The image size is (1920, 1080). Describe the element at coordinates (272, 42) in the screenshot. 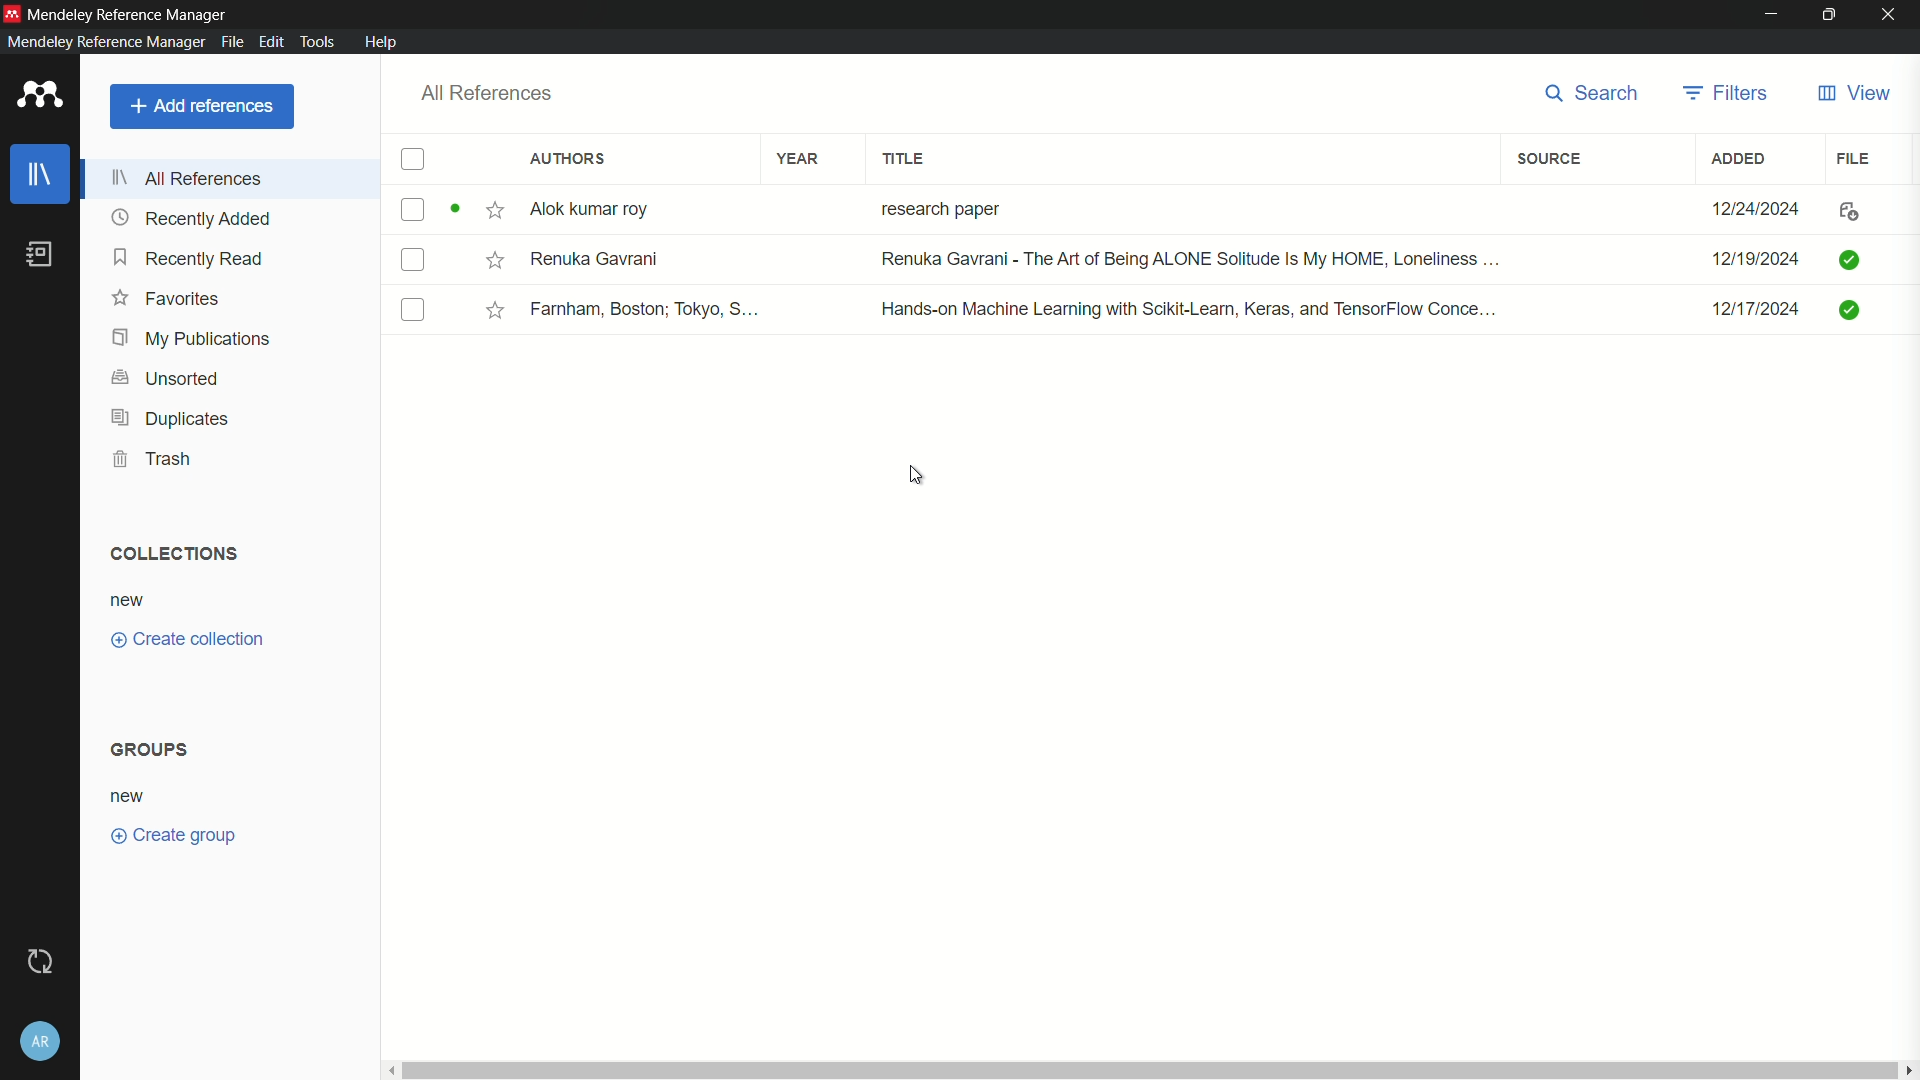

I see `edit menu` at that location.